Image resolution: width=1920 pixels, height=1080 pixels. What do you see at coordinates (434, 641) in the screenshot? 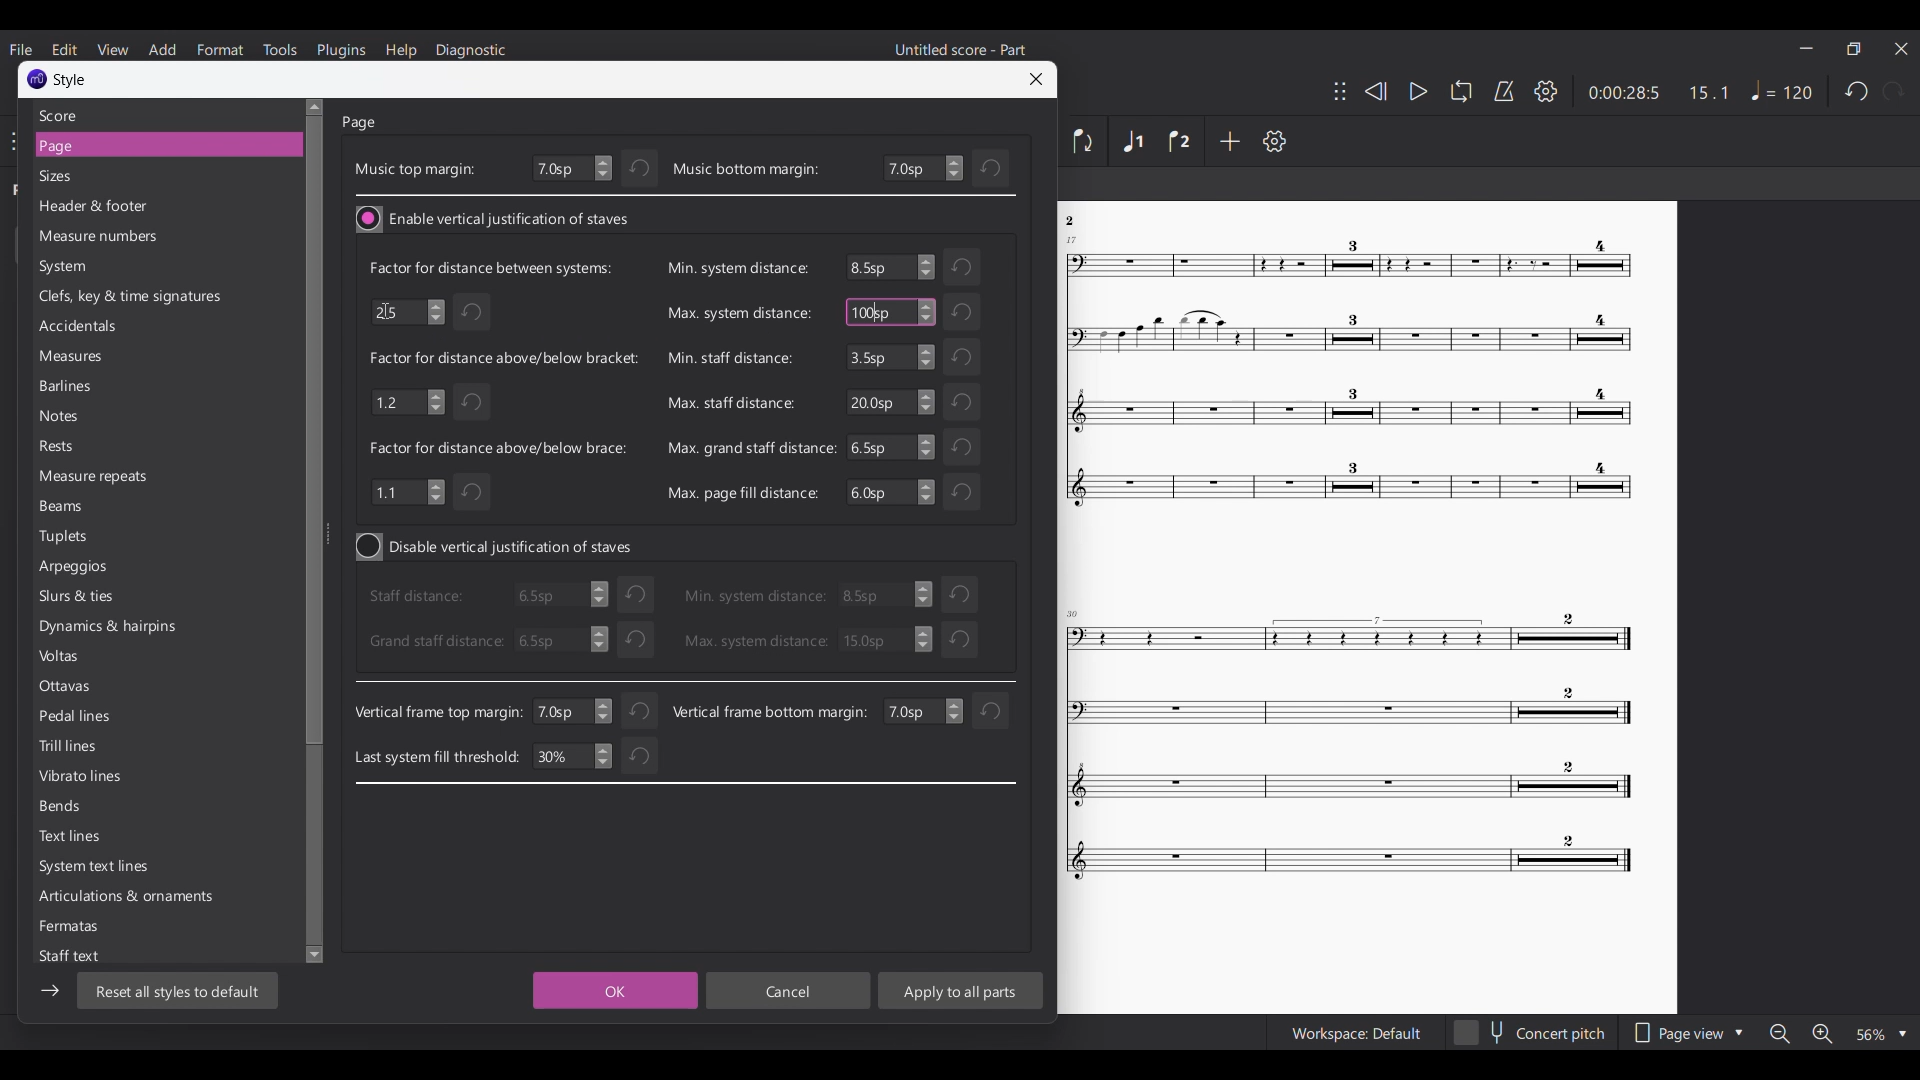
I see `Grand staff distance` at bounding box center [434, 641].